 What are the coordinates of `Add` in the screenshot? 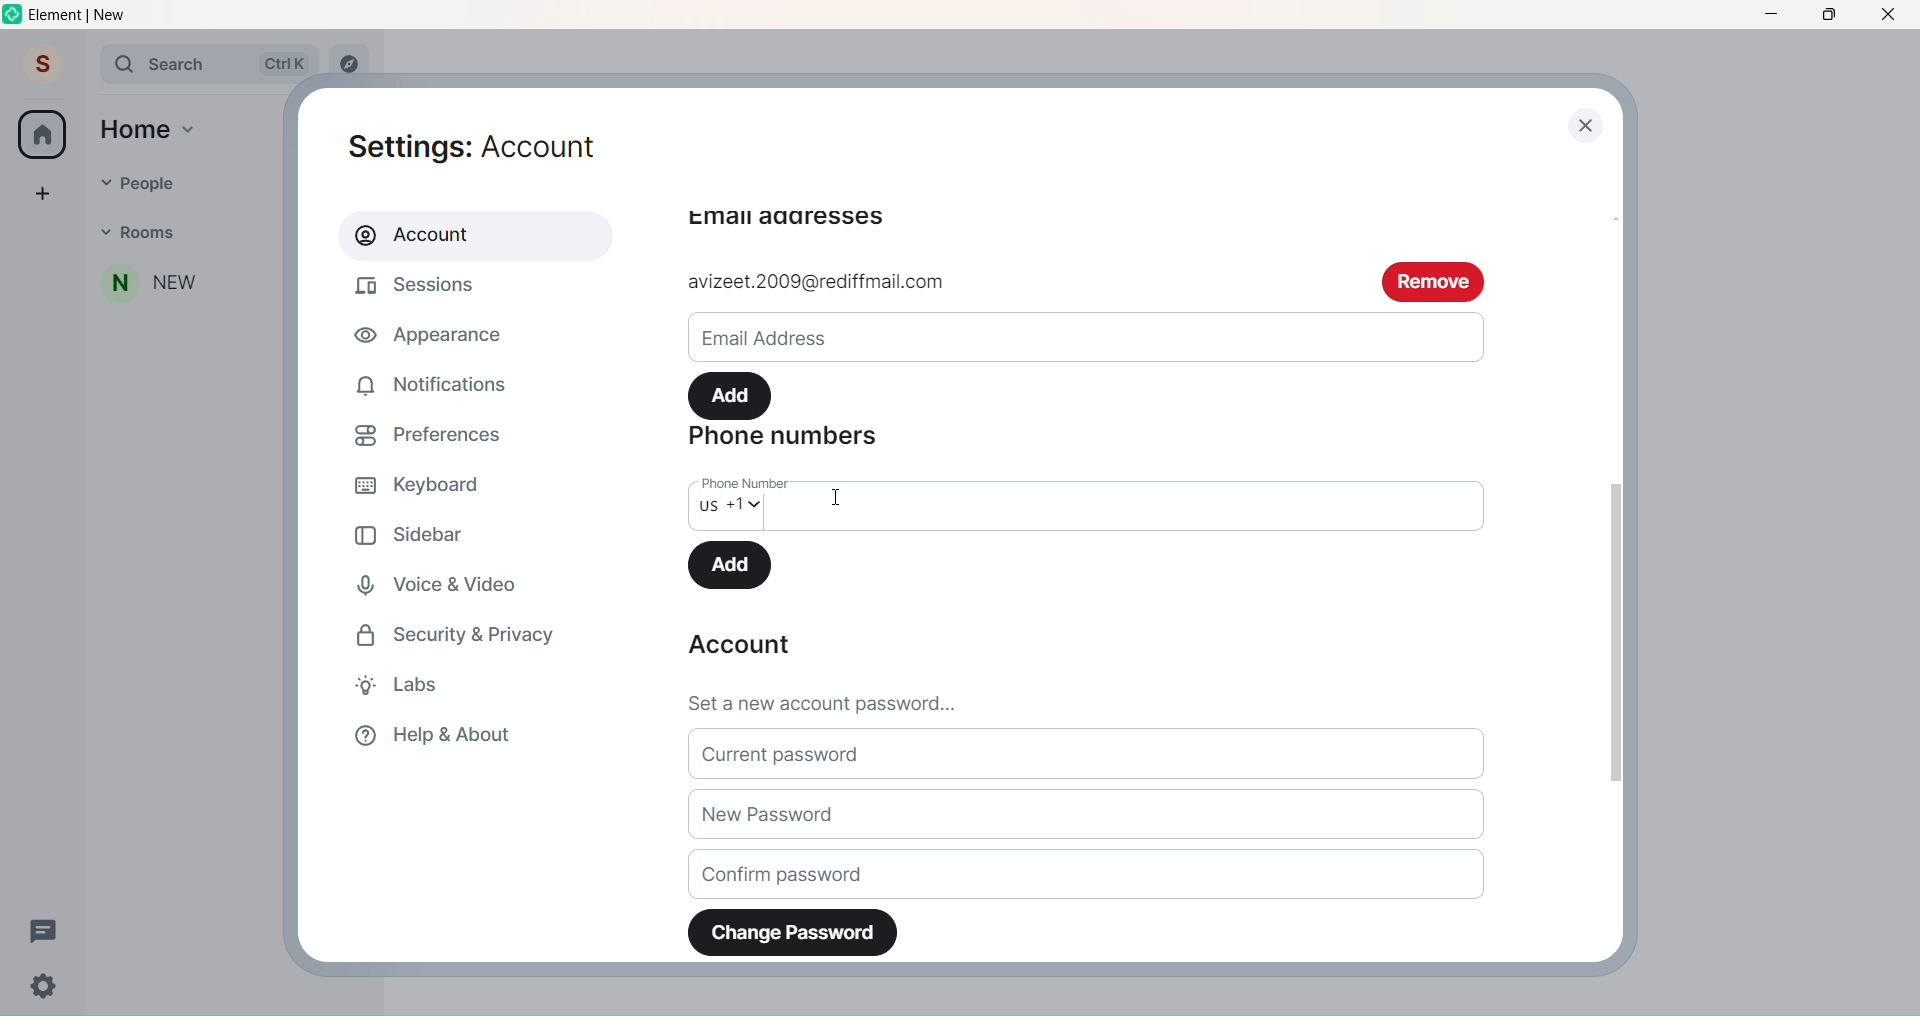 It's located at (733, 564).